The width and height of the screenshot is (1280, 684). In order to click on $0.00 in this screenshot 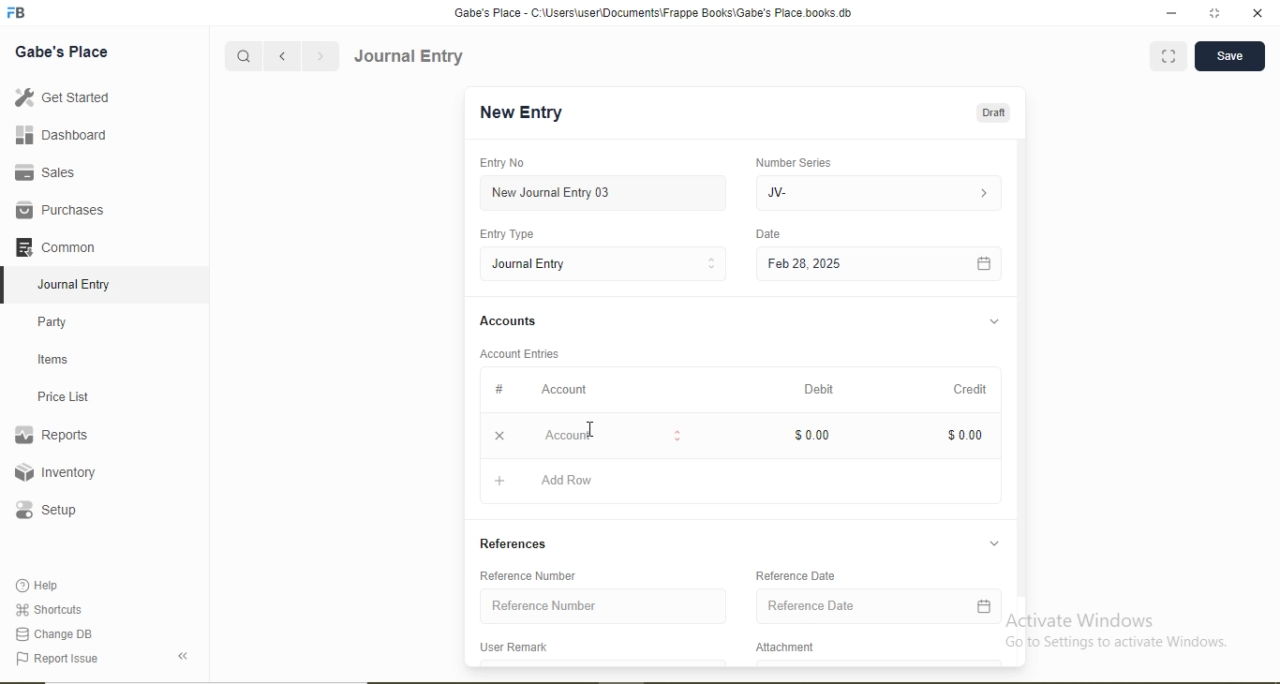, I will do `click(965, 435)`.